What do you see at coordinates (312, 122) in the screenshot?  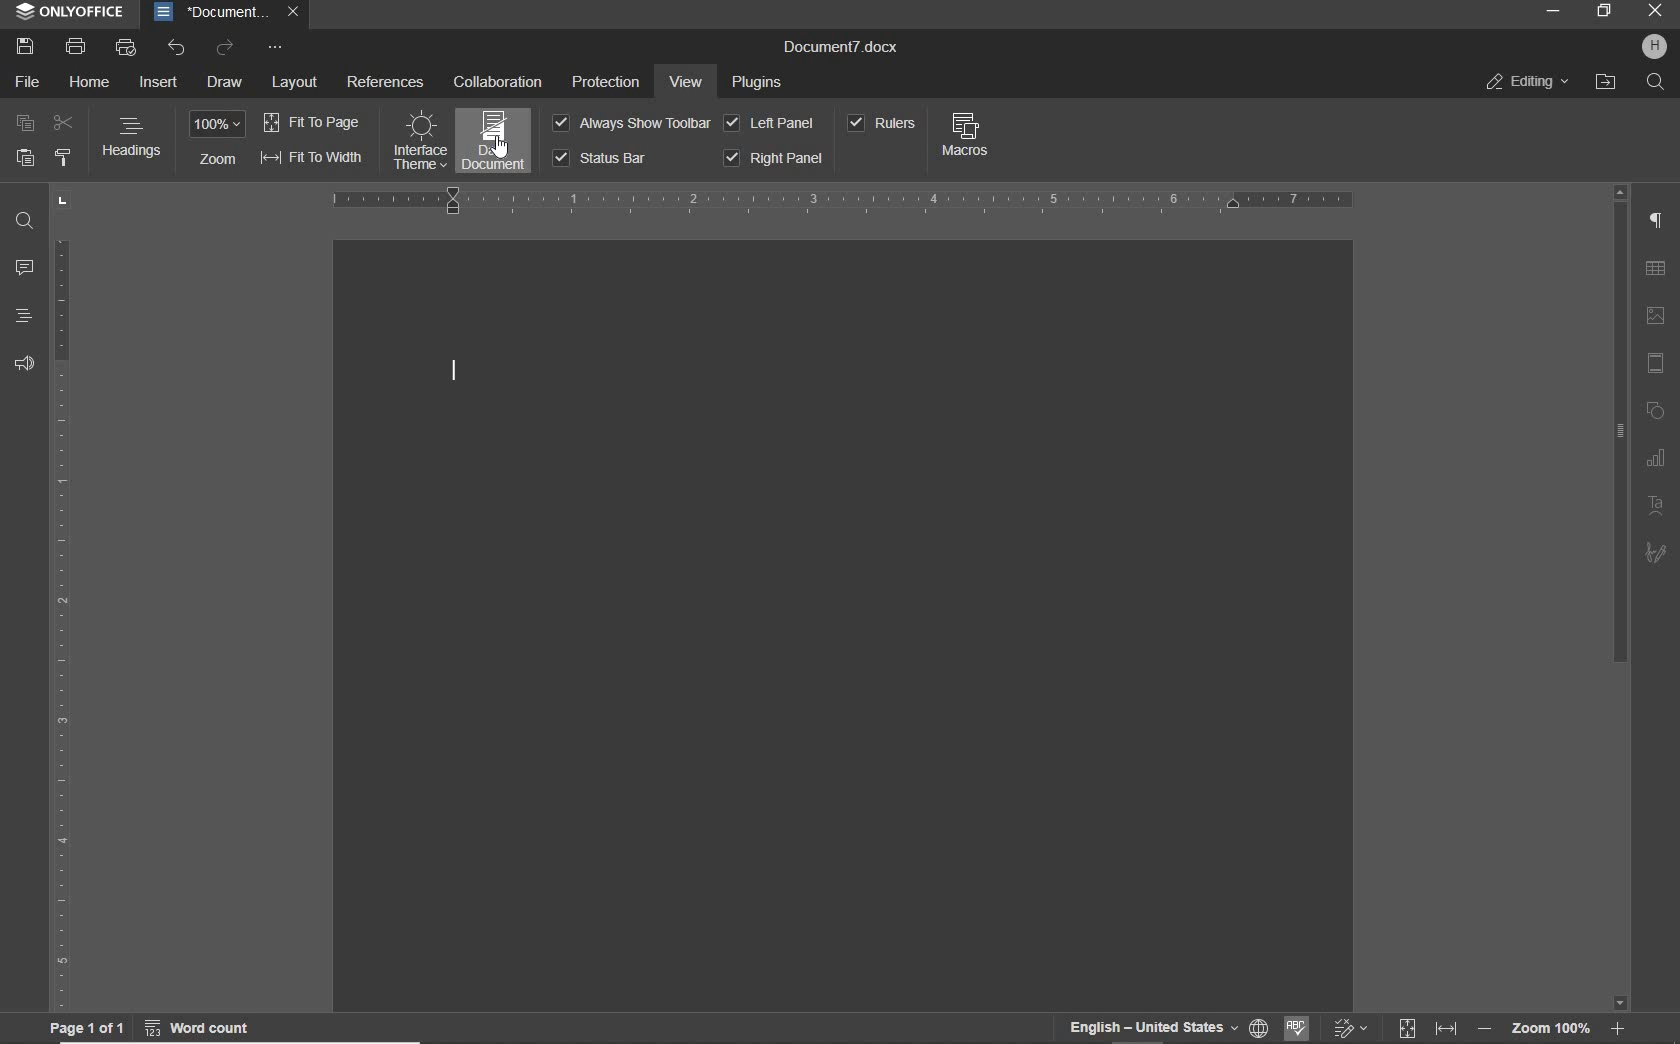 I see `FIT TO PAGE` at bounding box center [312, 122].